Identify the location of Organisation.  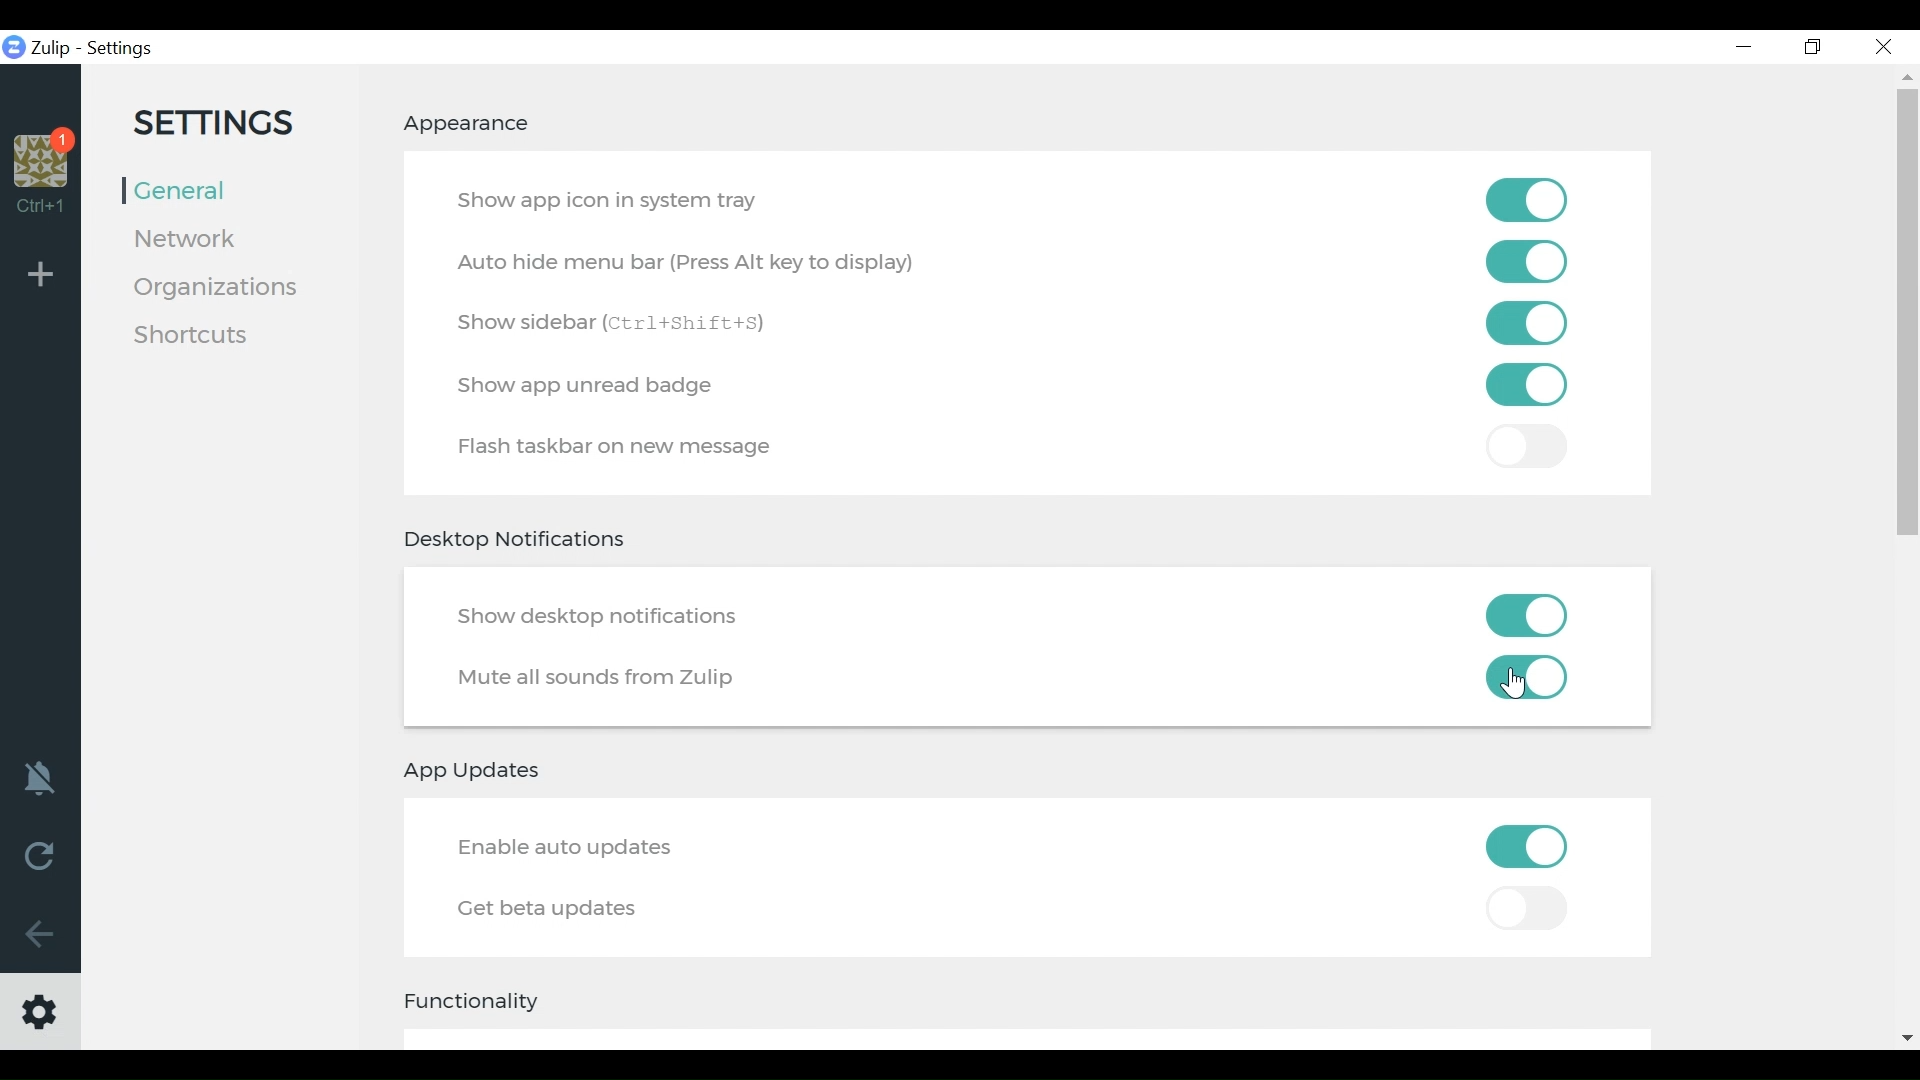
(41, 170).